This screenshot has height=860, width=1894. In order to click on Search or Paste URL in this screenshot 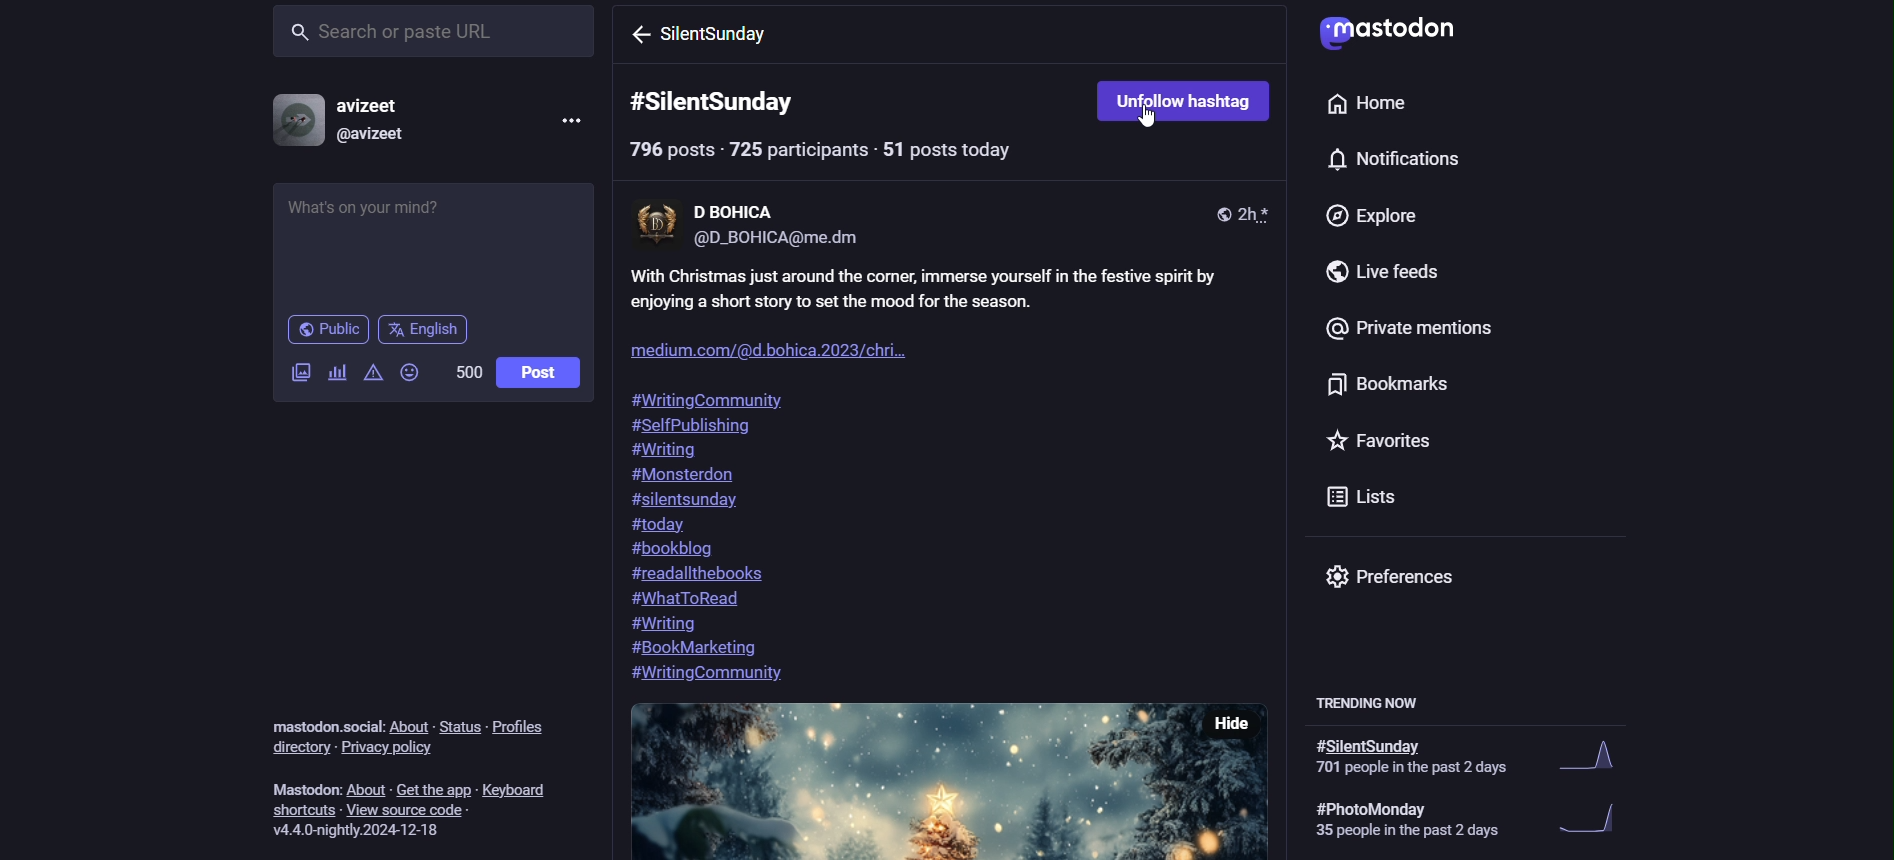, I will do `click(432, 32)`.